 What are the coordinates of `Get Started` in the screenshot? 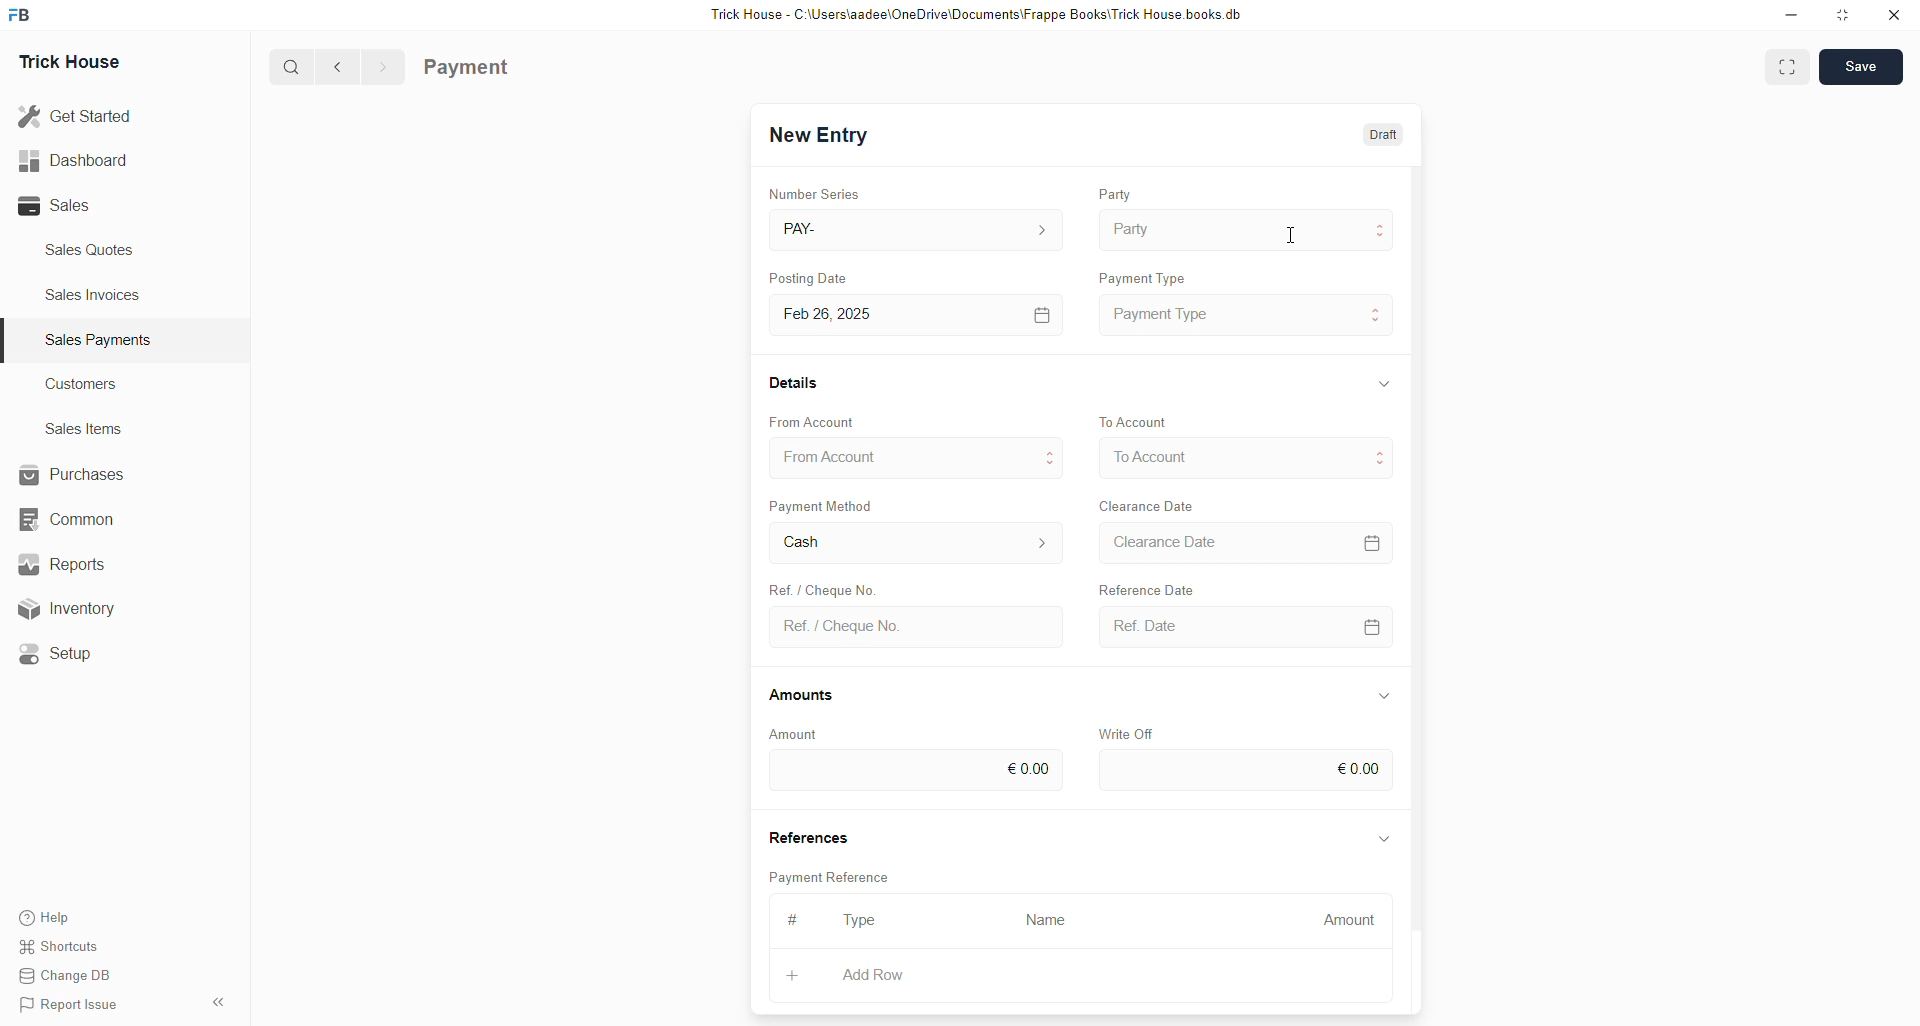 It's located at (76, 117).